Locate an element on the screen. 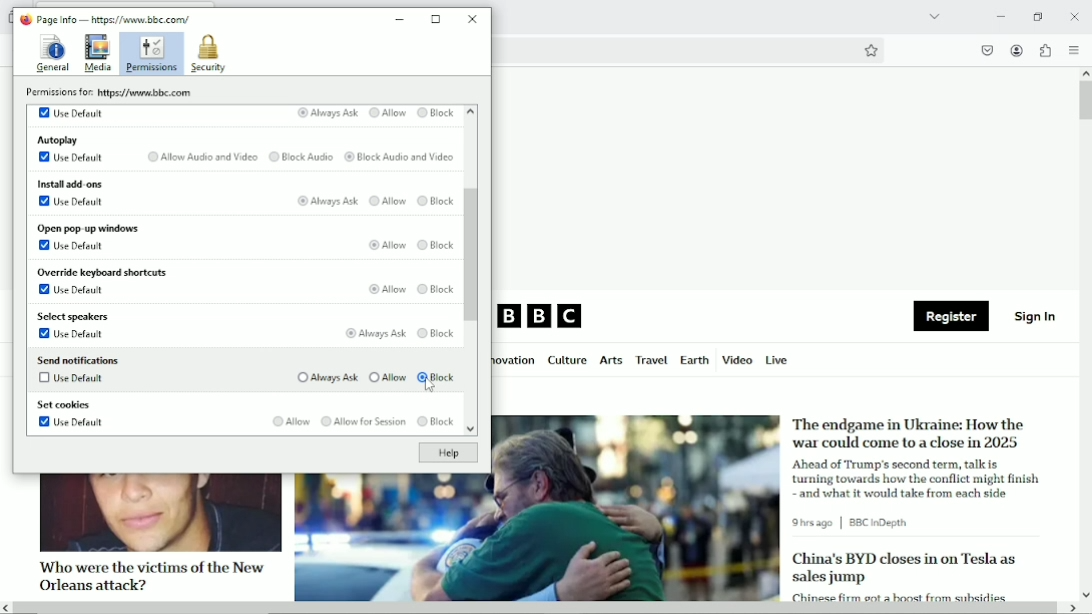  Block is located at coordinates (436, 113).